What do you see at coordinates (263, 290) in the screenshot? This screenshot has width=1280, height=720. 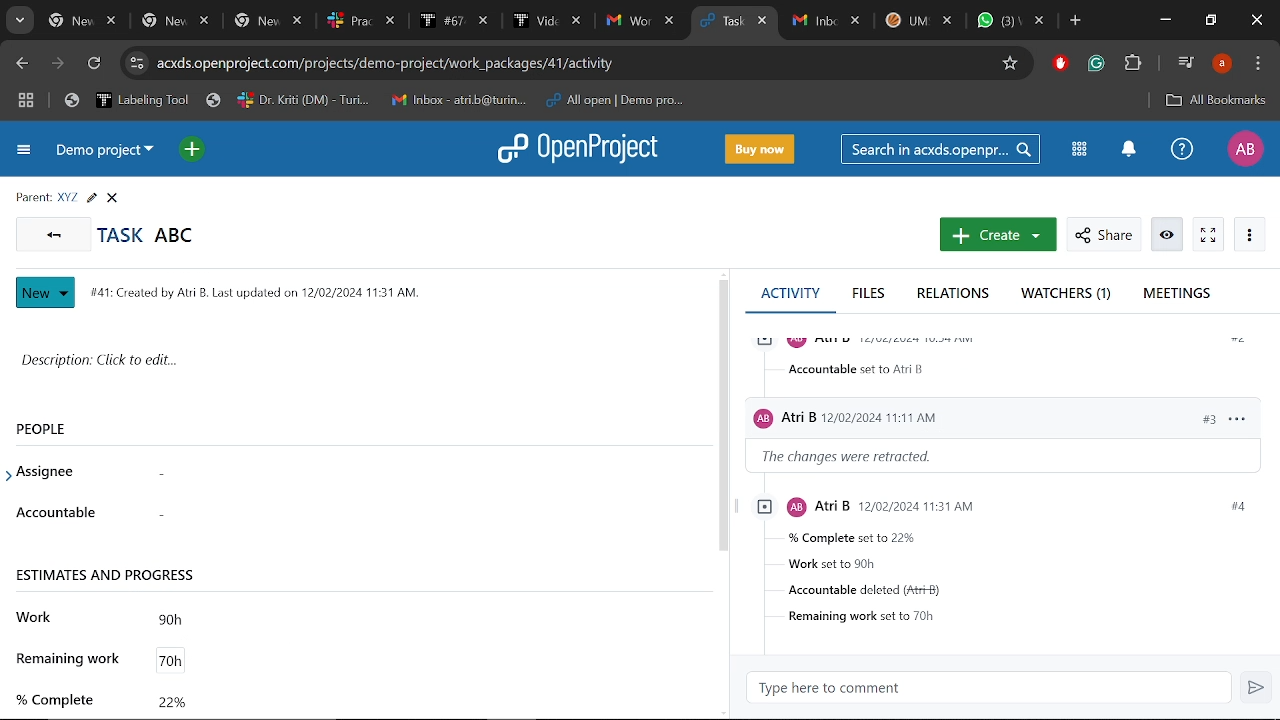 I see `task info` at bounding box center [263, 290].